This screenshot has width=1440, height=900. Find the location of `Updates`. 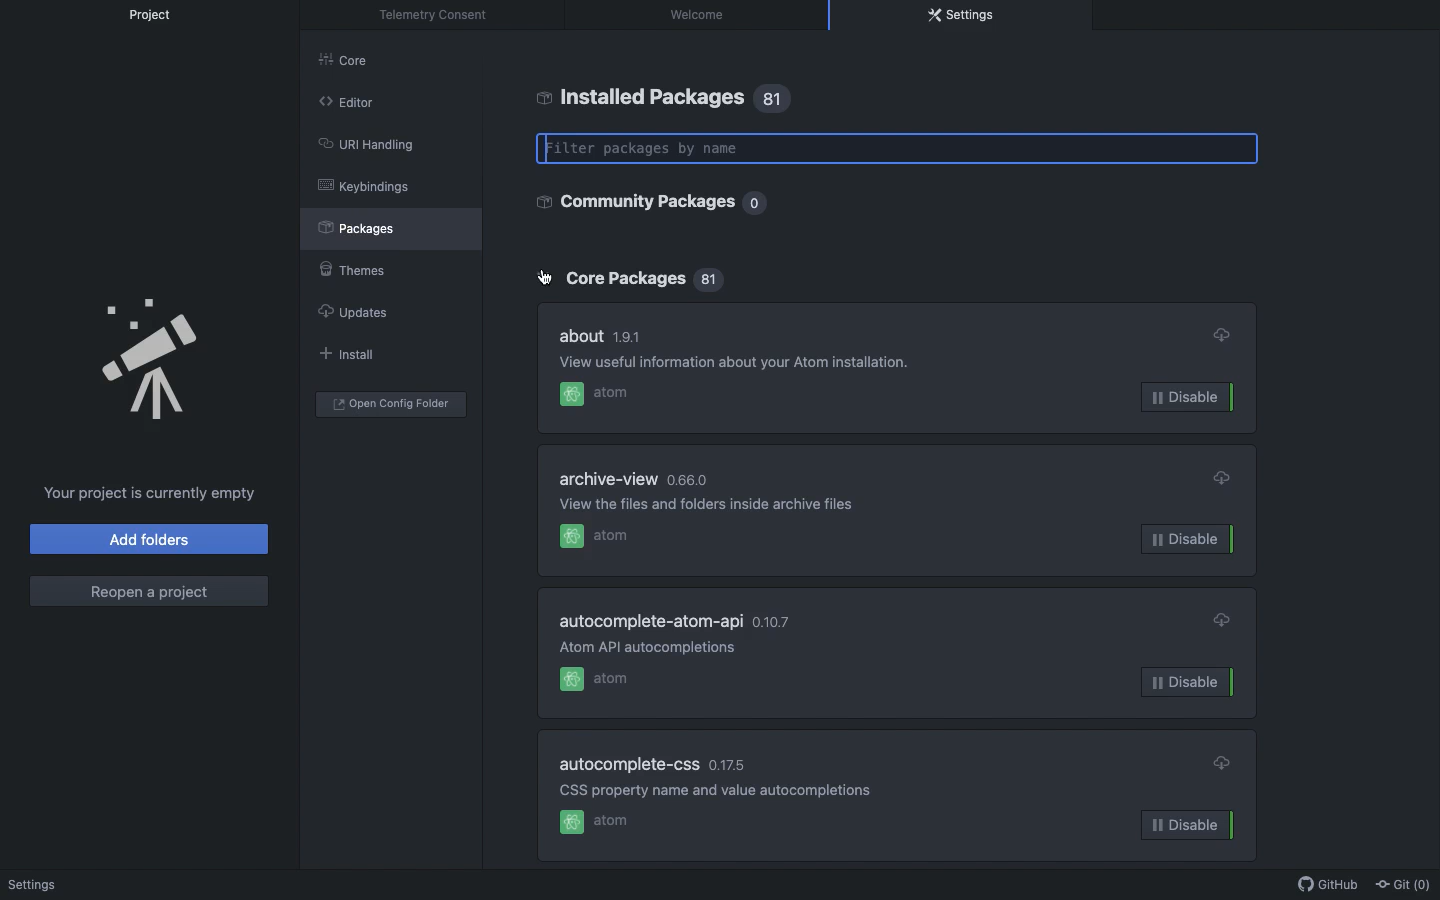

Updates is located at coordinates (351, 312).